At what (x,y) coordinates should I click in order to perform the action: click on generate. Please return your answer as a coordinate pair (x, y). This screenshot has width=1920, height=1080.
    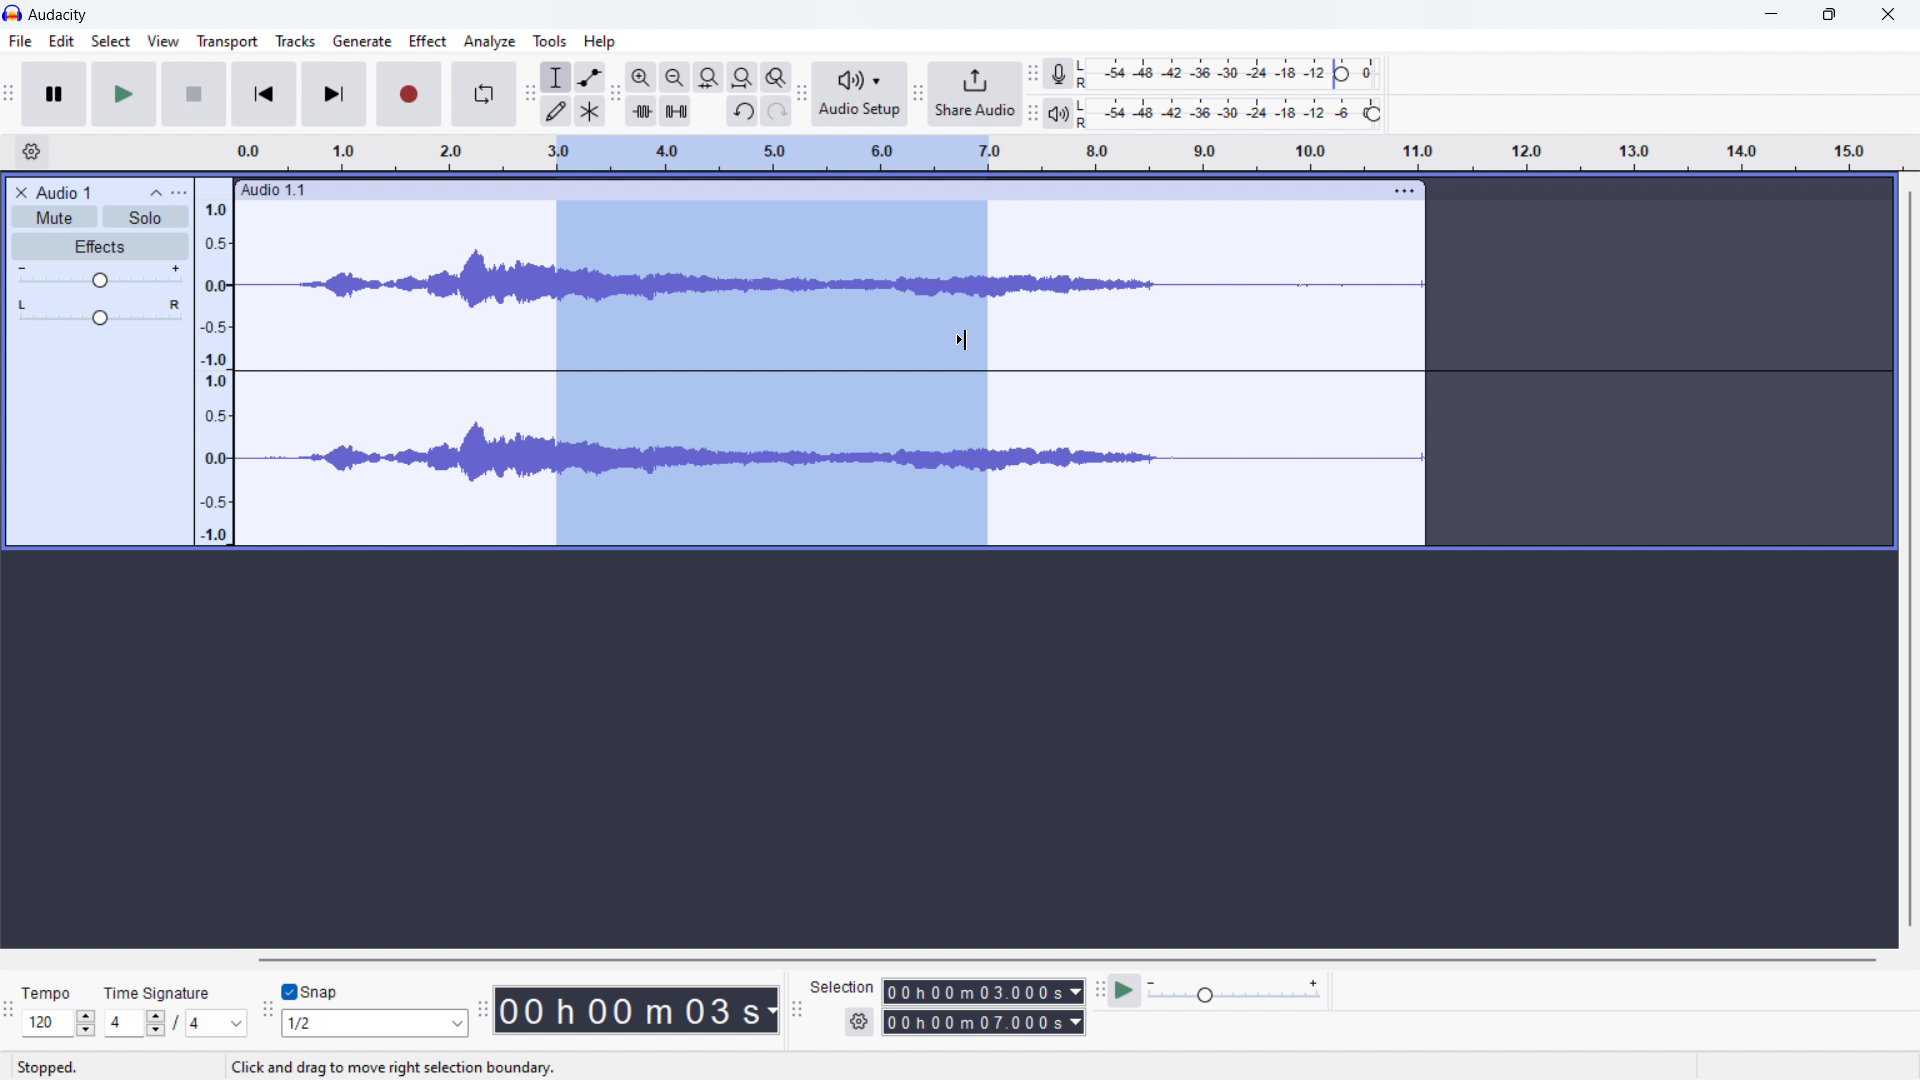
    Looking at the image, I should click on (362, 42).